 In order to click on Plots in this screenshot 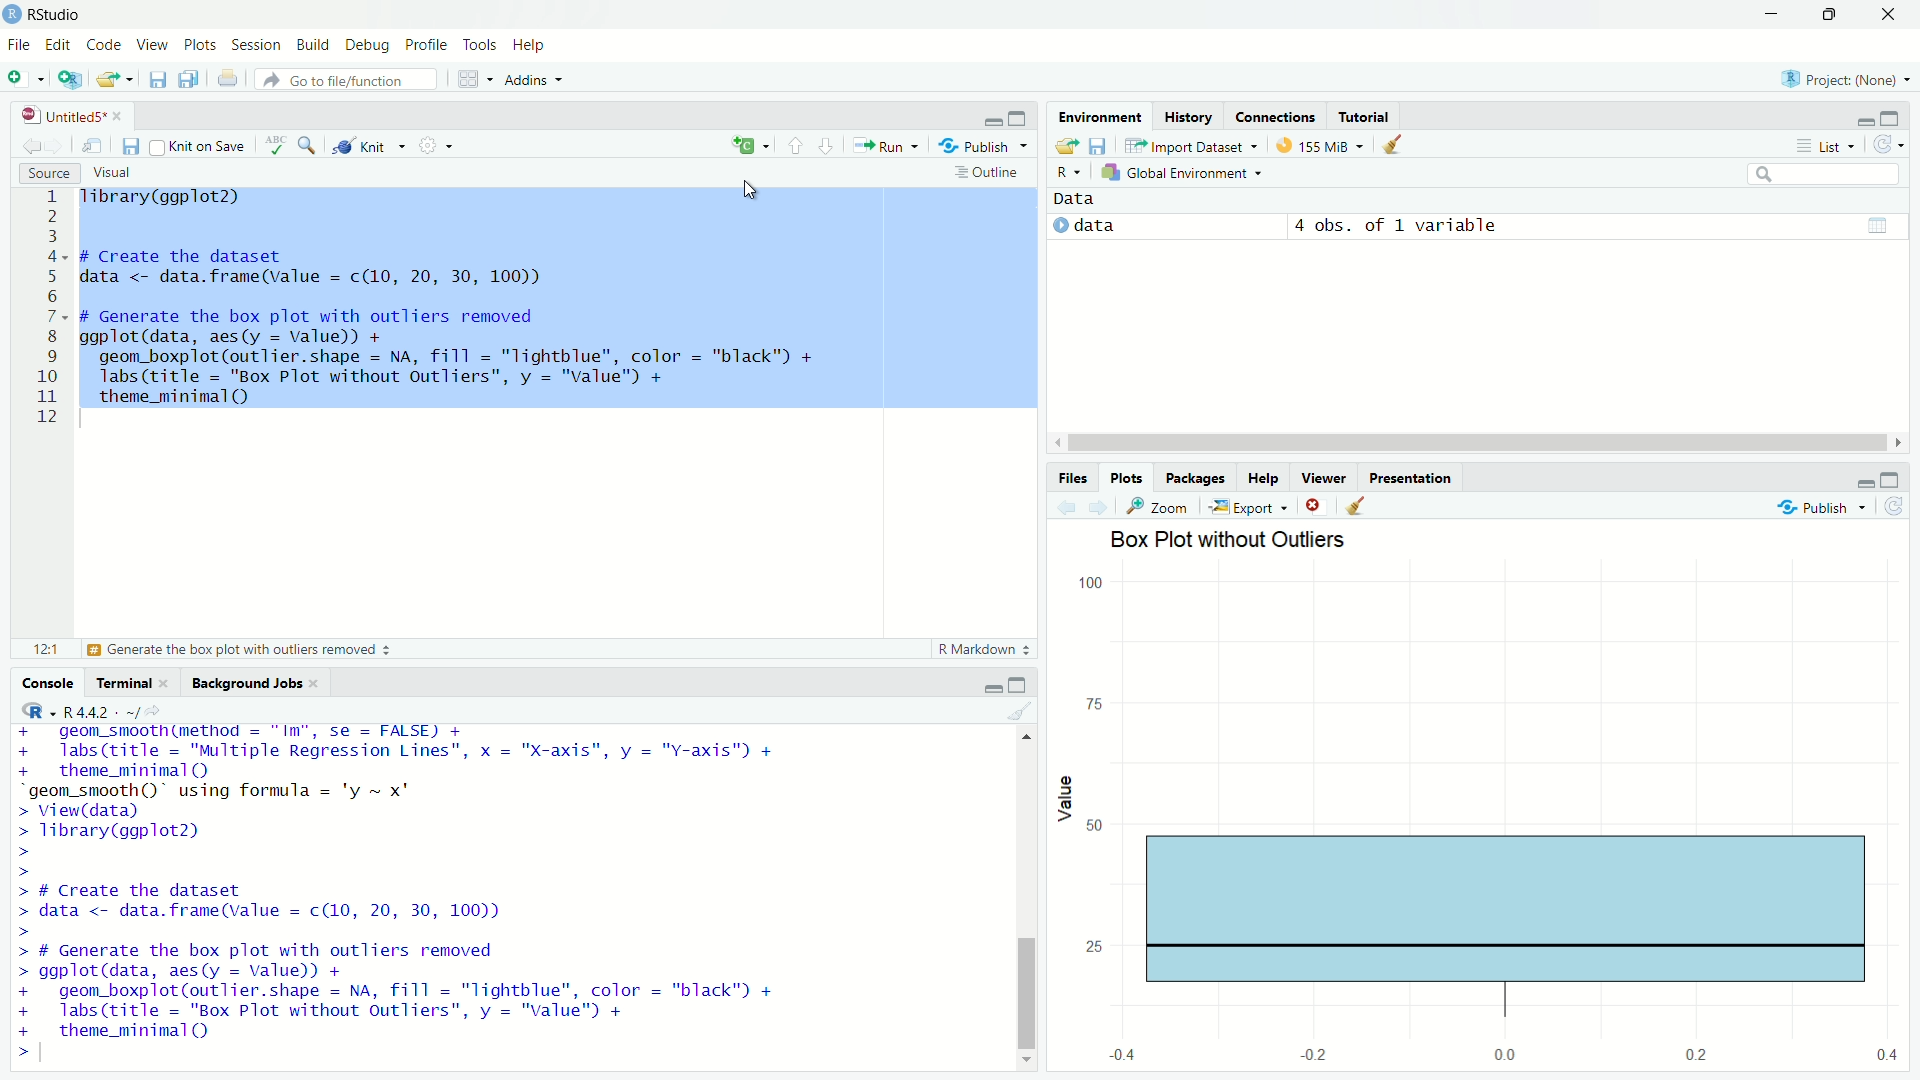, I will do `click(202, 45)`.